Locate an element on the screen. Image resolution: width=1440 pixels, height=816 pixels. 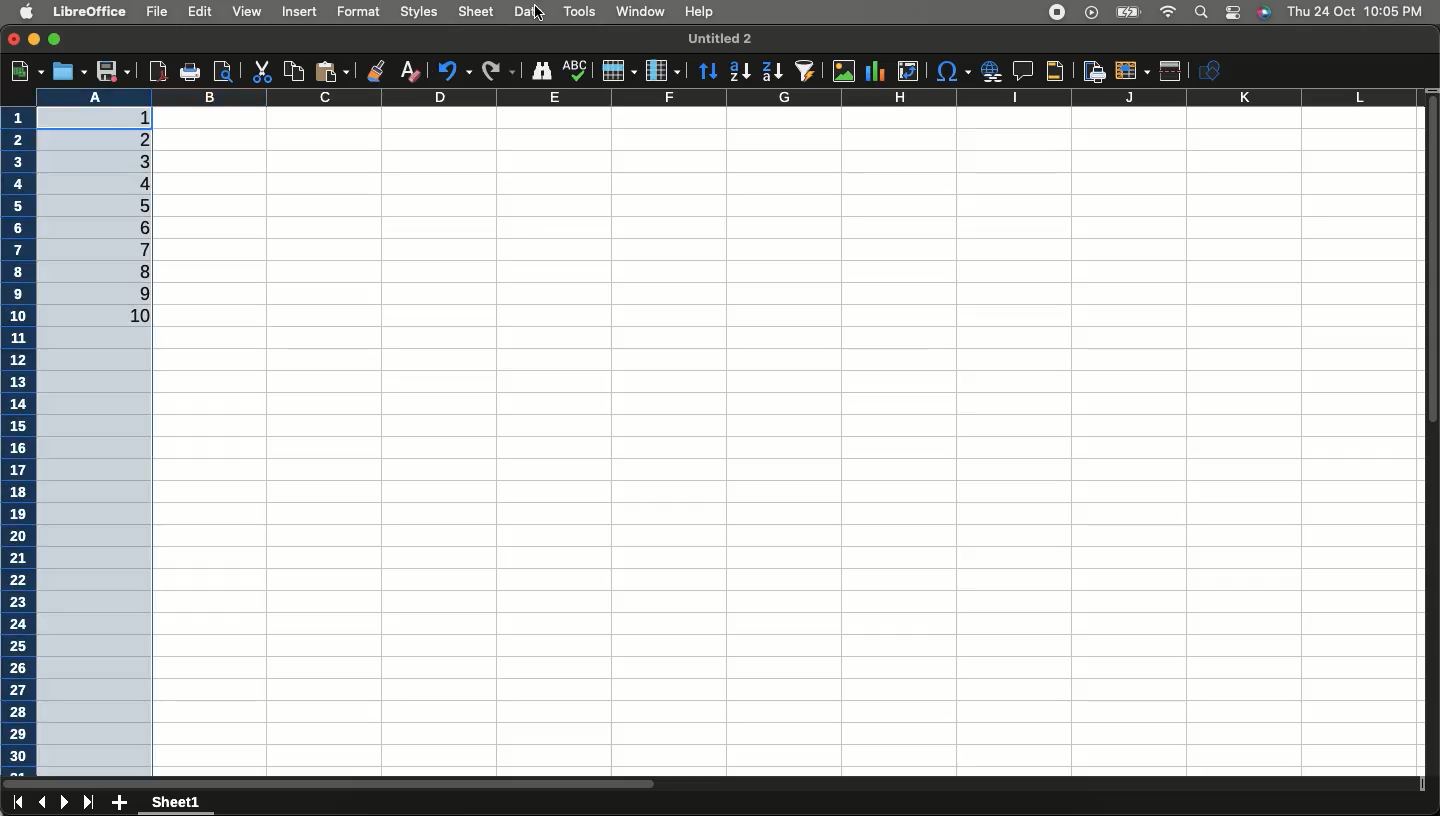
Autofilter is located at coordinates (804, 71).